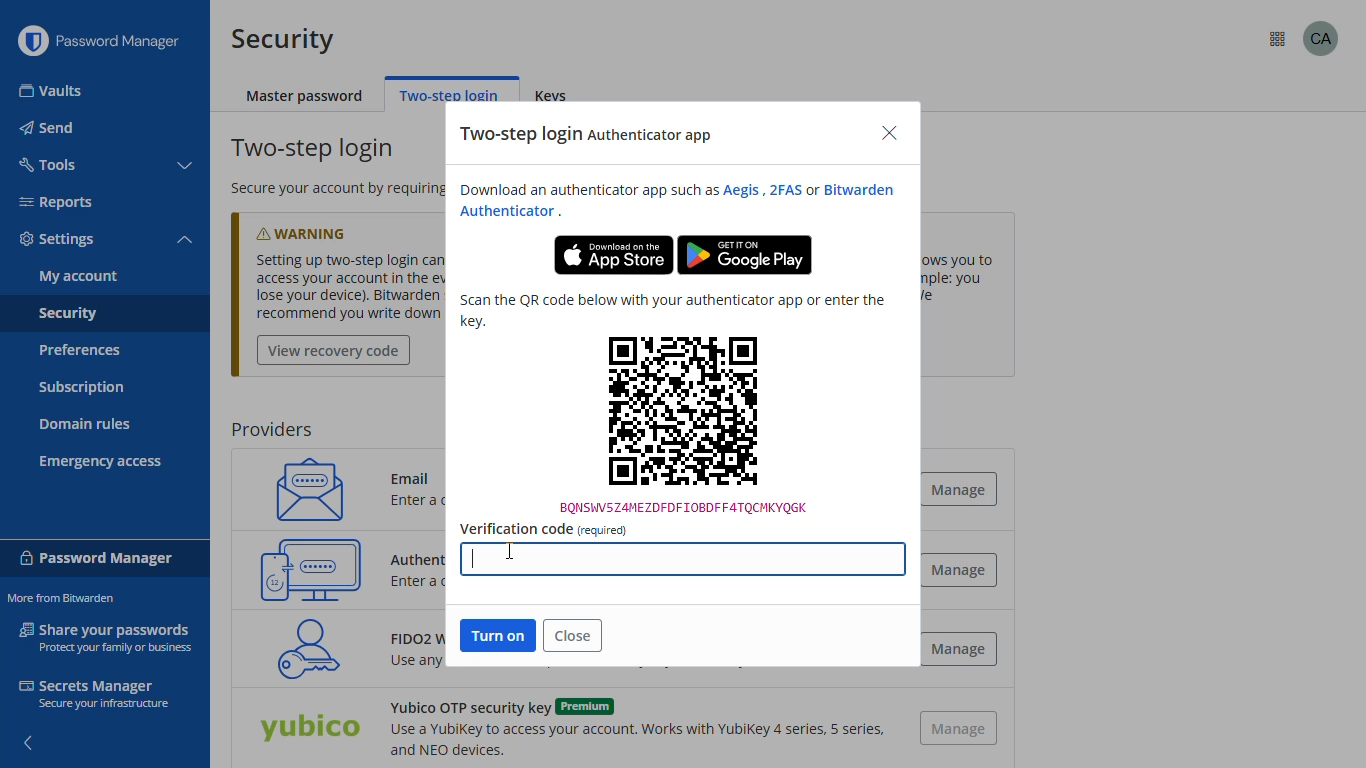 This screenshot has width=1366, height=768. Describe the element at coordinates (58, 240) in the screenshot. I see `settings` at that location.